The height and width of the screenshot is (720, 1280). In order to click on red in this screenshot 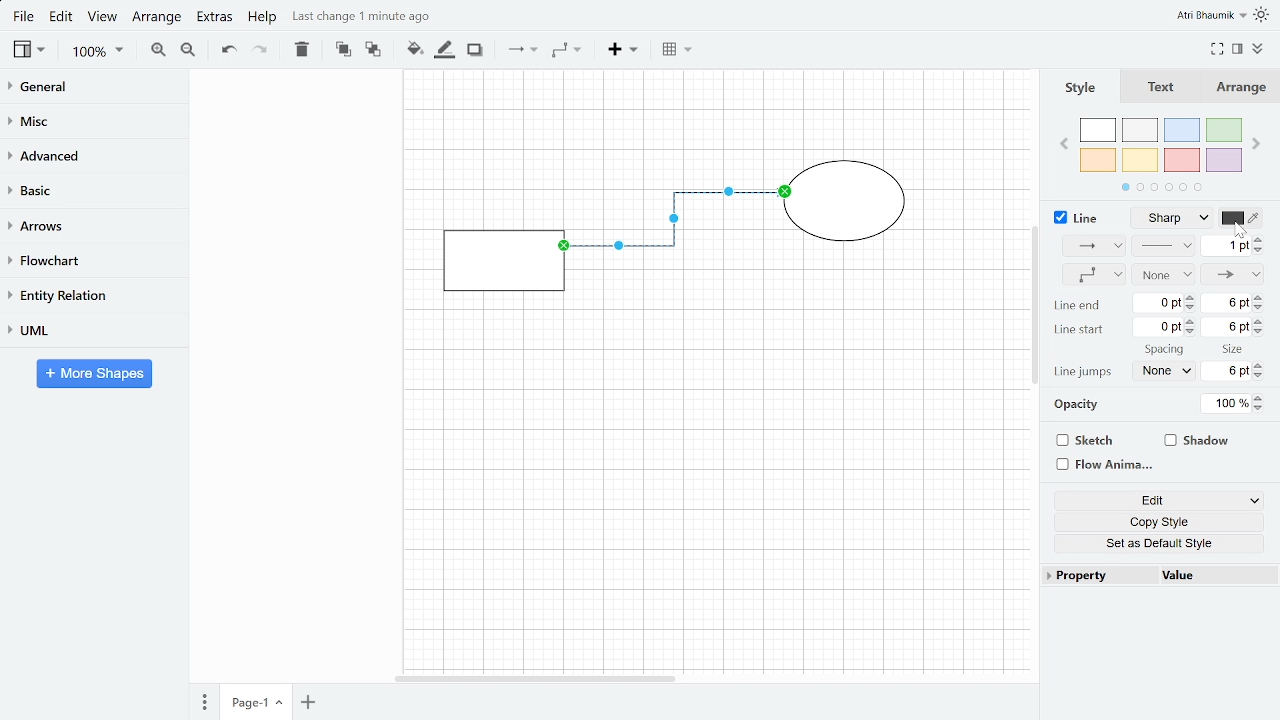, I will do `click(1182, 160)`.